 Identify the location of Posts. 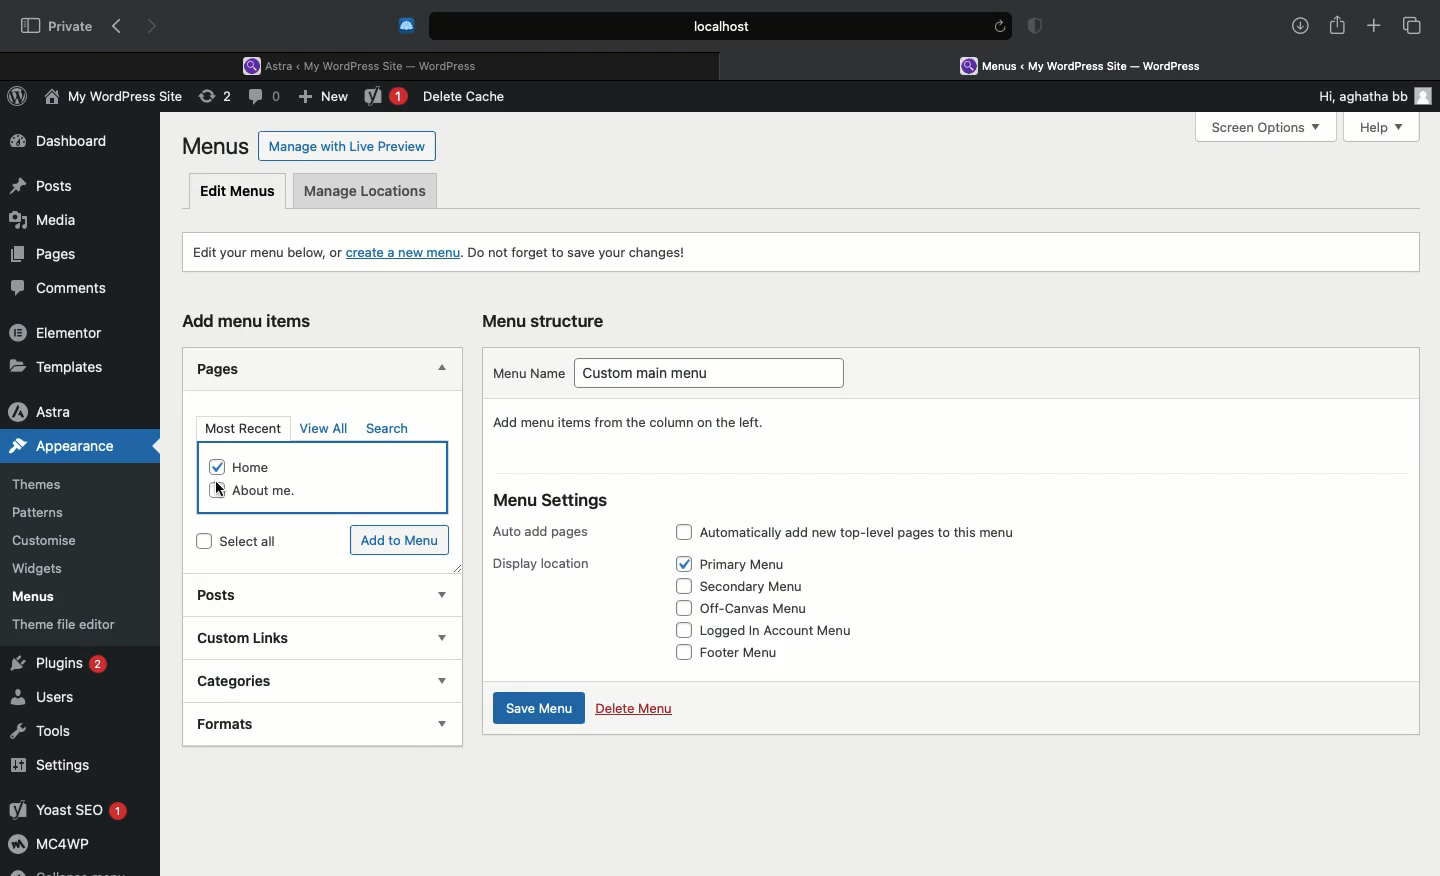
(236, 597).